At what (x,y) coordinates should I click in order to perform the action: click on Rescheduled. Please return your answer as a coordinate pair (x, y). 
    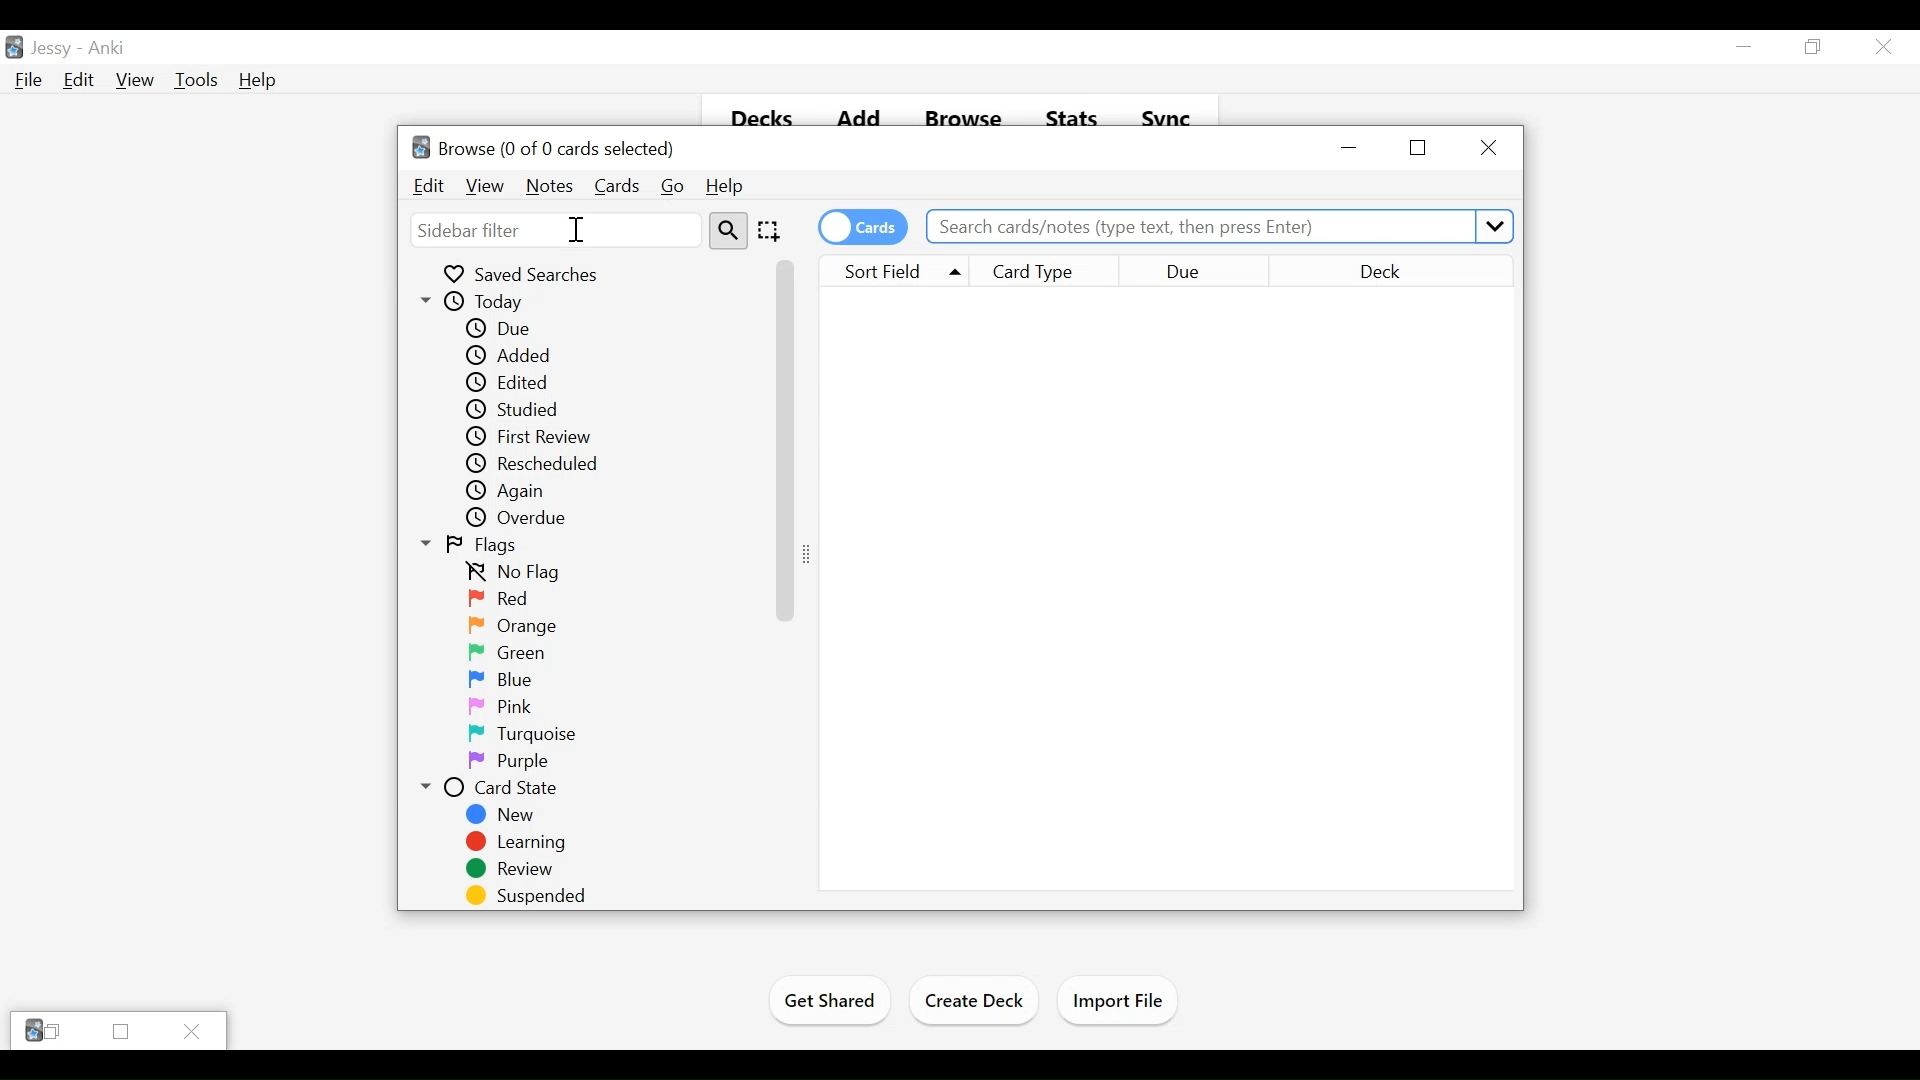
    Looking at the image, I should click on (535, 464).